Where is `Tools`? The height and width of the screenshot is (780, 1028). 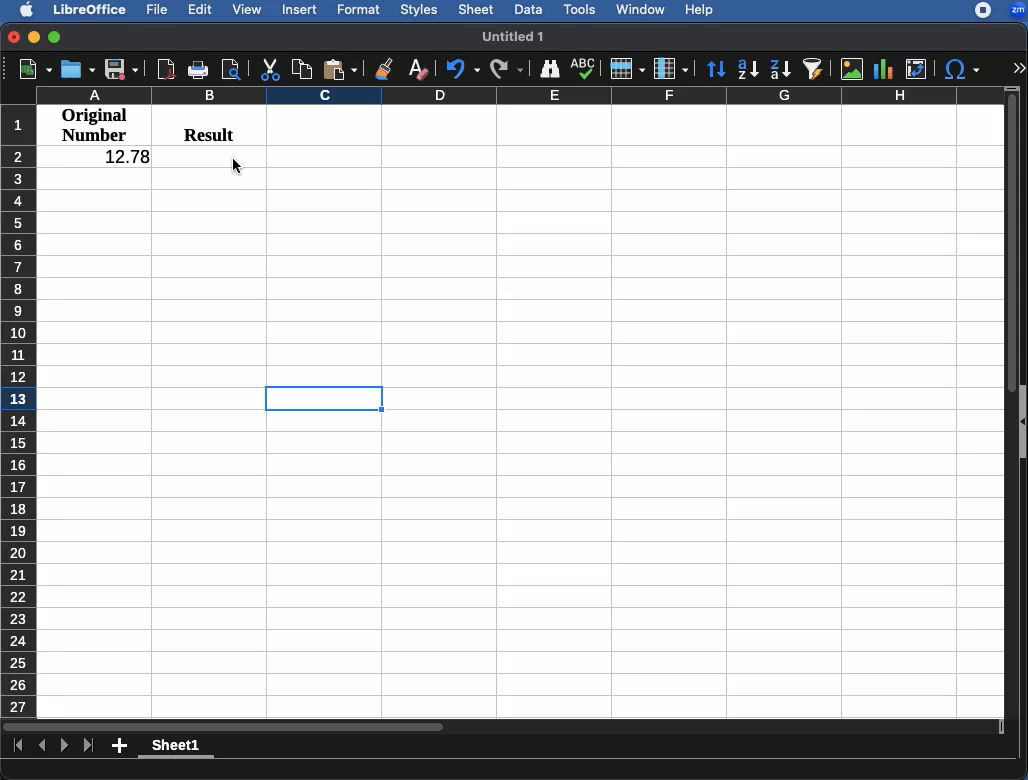
Tools is located at coordinates (580, 8).